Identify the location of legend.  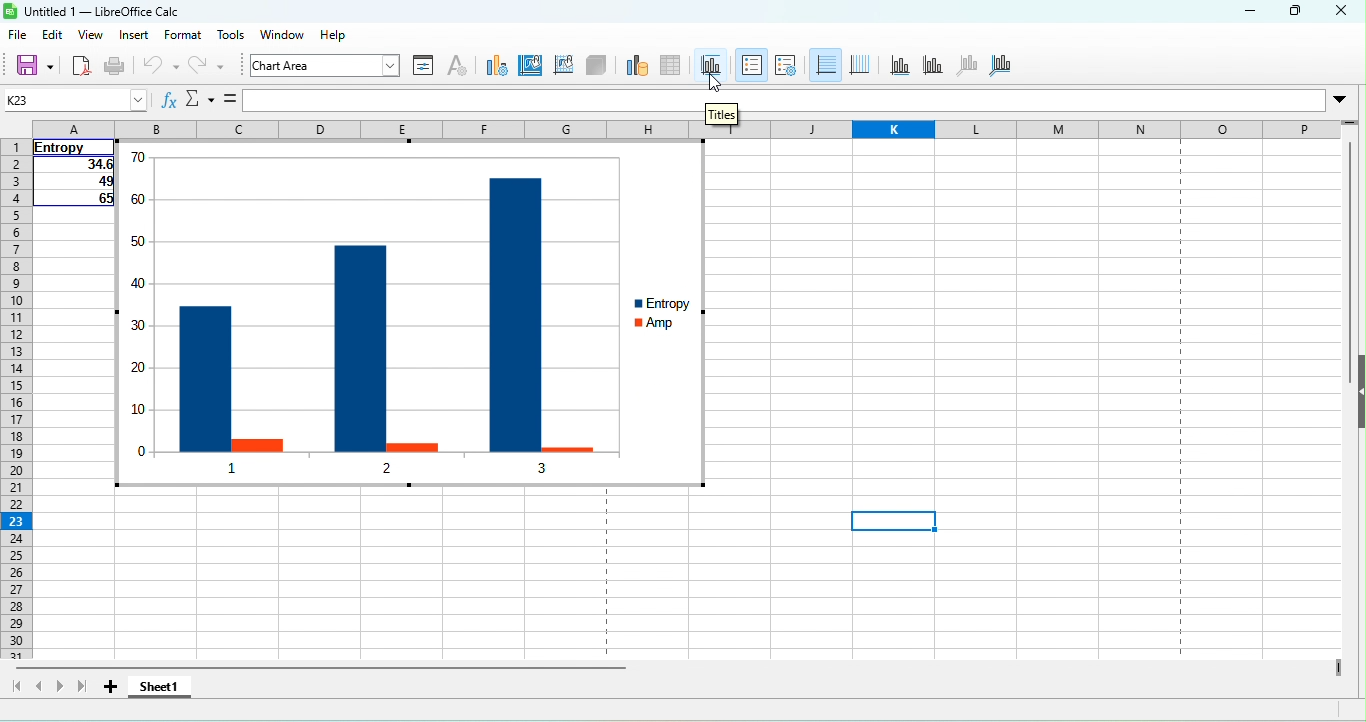
(787, 66).